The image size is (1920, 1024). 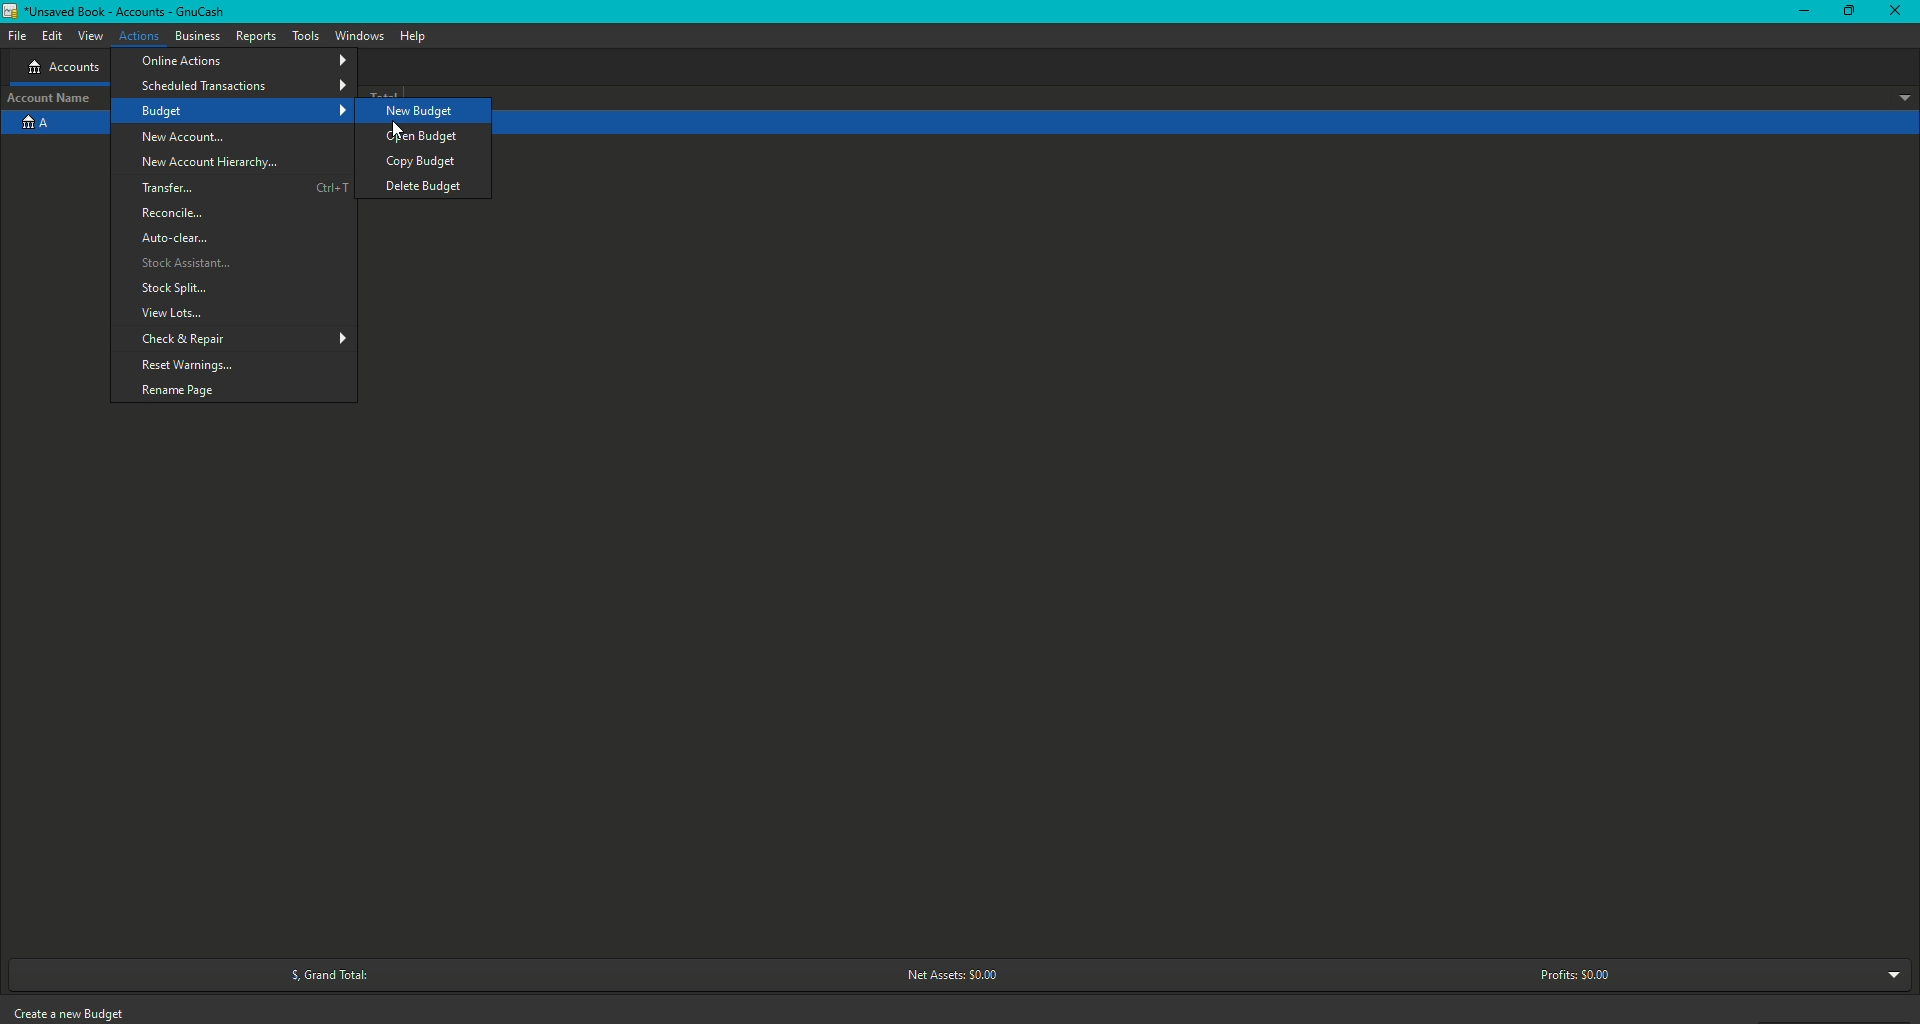 What do you see at coordinates (305, 36) in the screenshot?
I see `Tools` at bounding box center [305, 36].